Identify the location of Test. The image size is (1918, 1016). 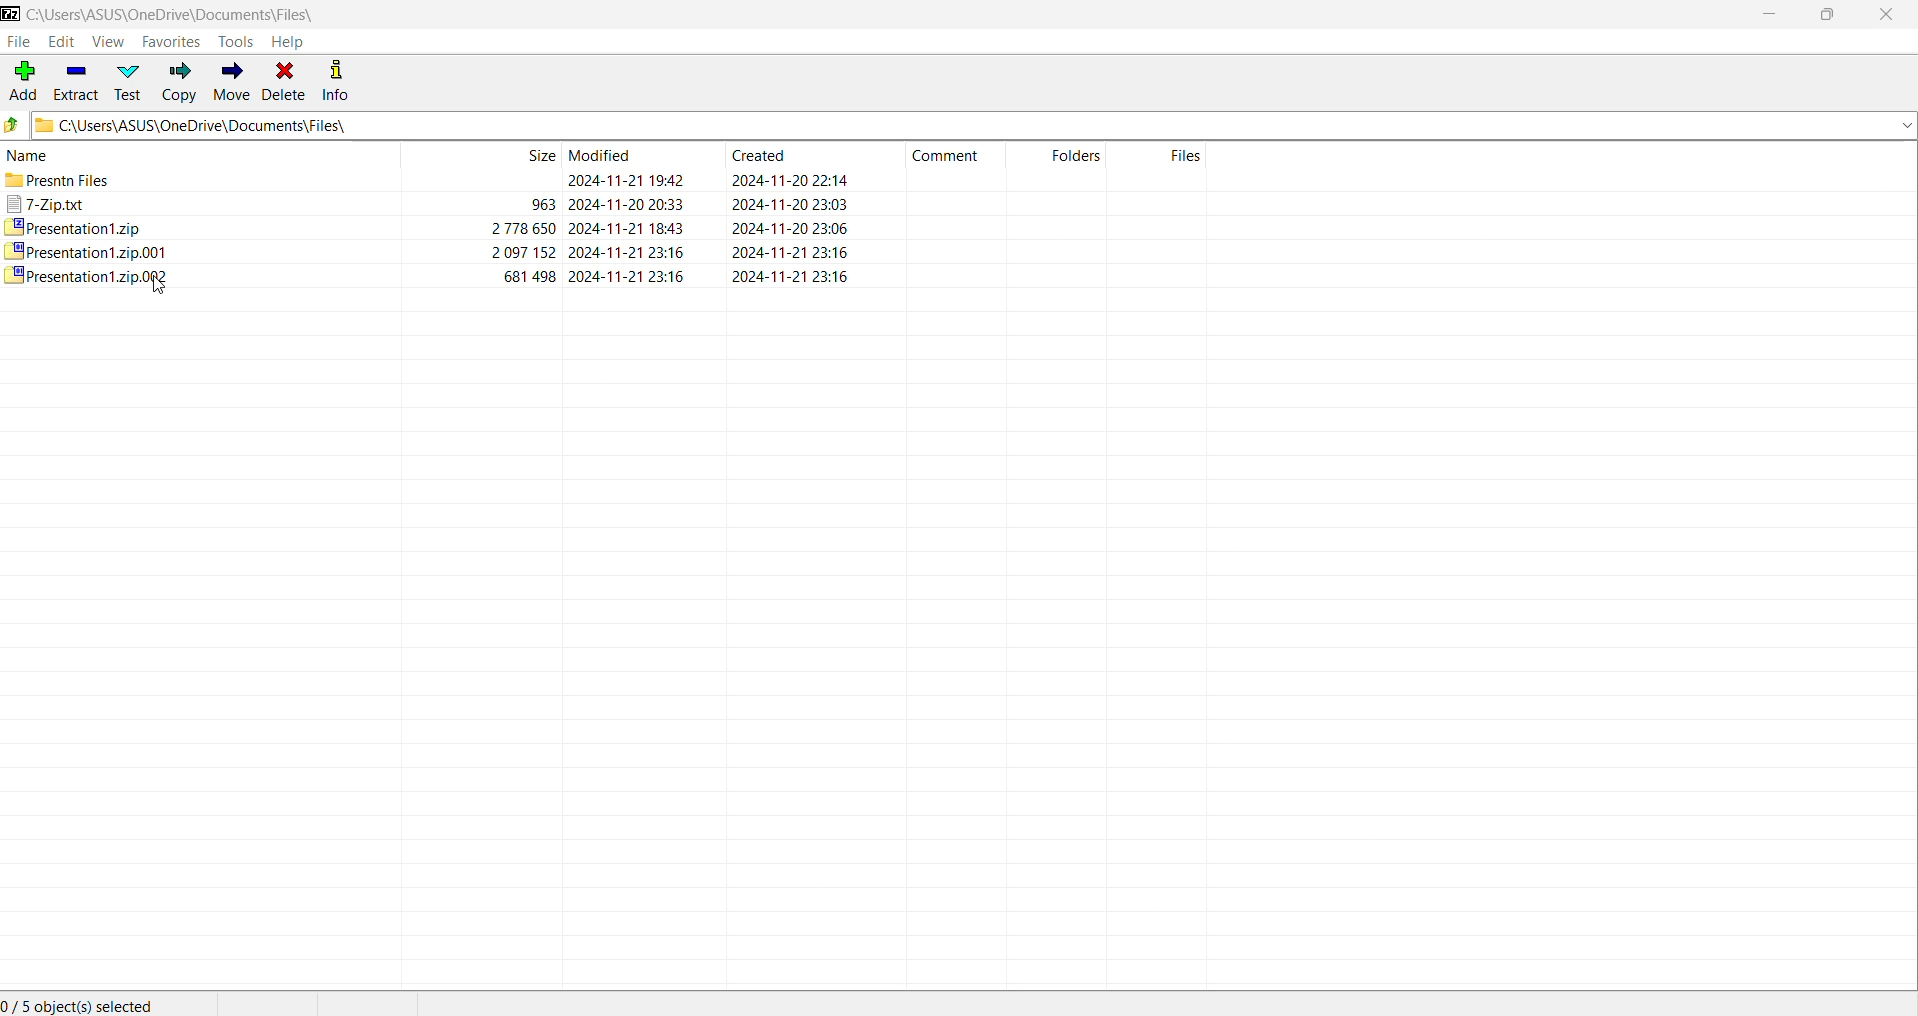
(129, 81).